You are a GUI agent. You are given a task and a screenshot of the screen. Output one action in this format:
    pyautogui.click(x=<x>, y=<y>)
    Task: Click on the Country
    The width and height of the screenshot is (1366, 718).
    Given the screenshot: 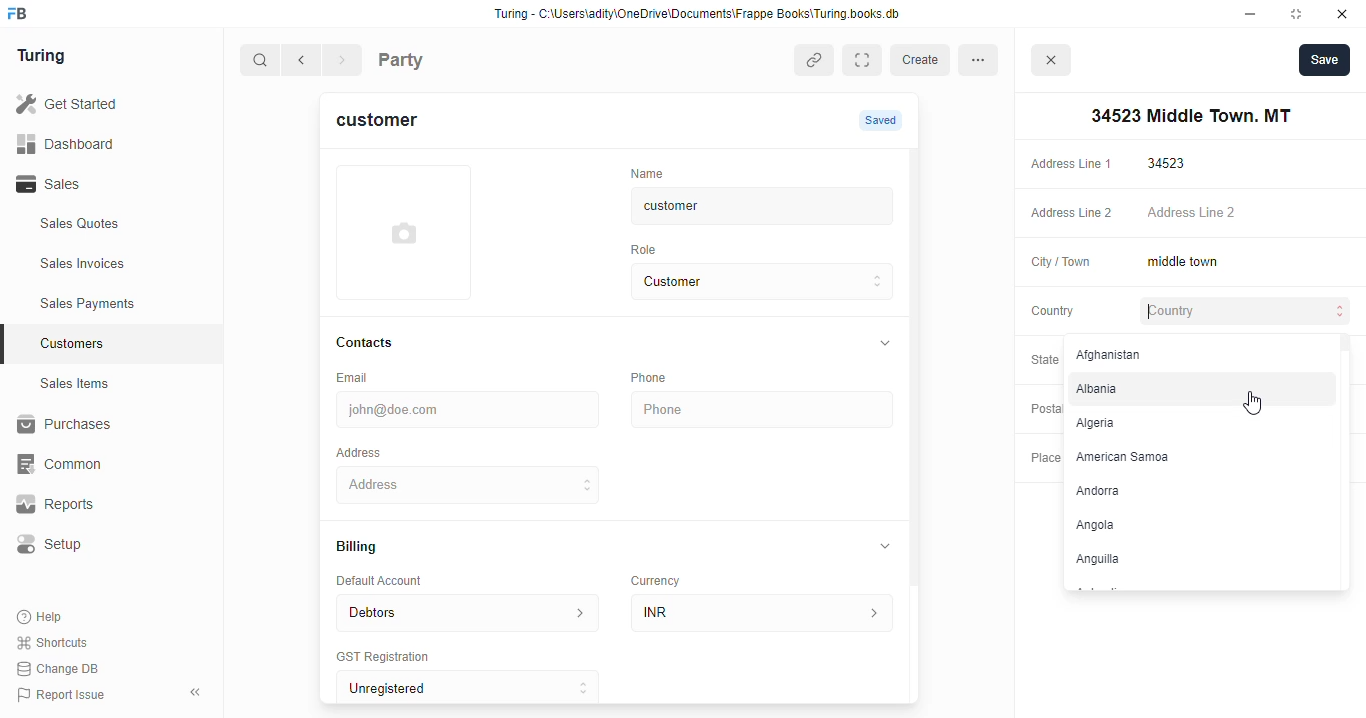 What is the action you would take?
    pyautogui.click(x=1248, y=313)
    